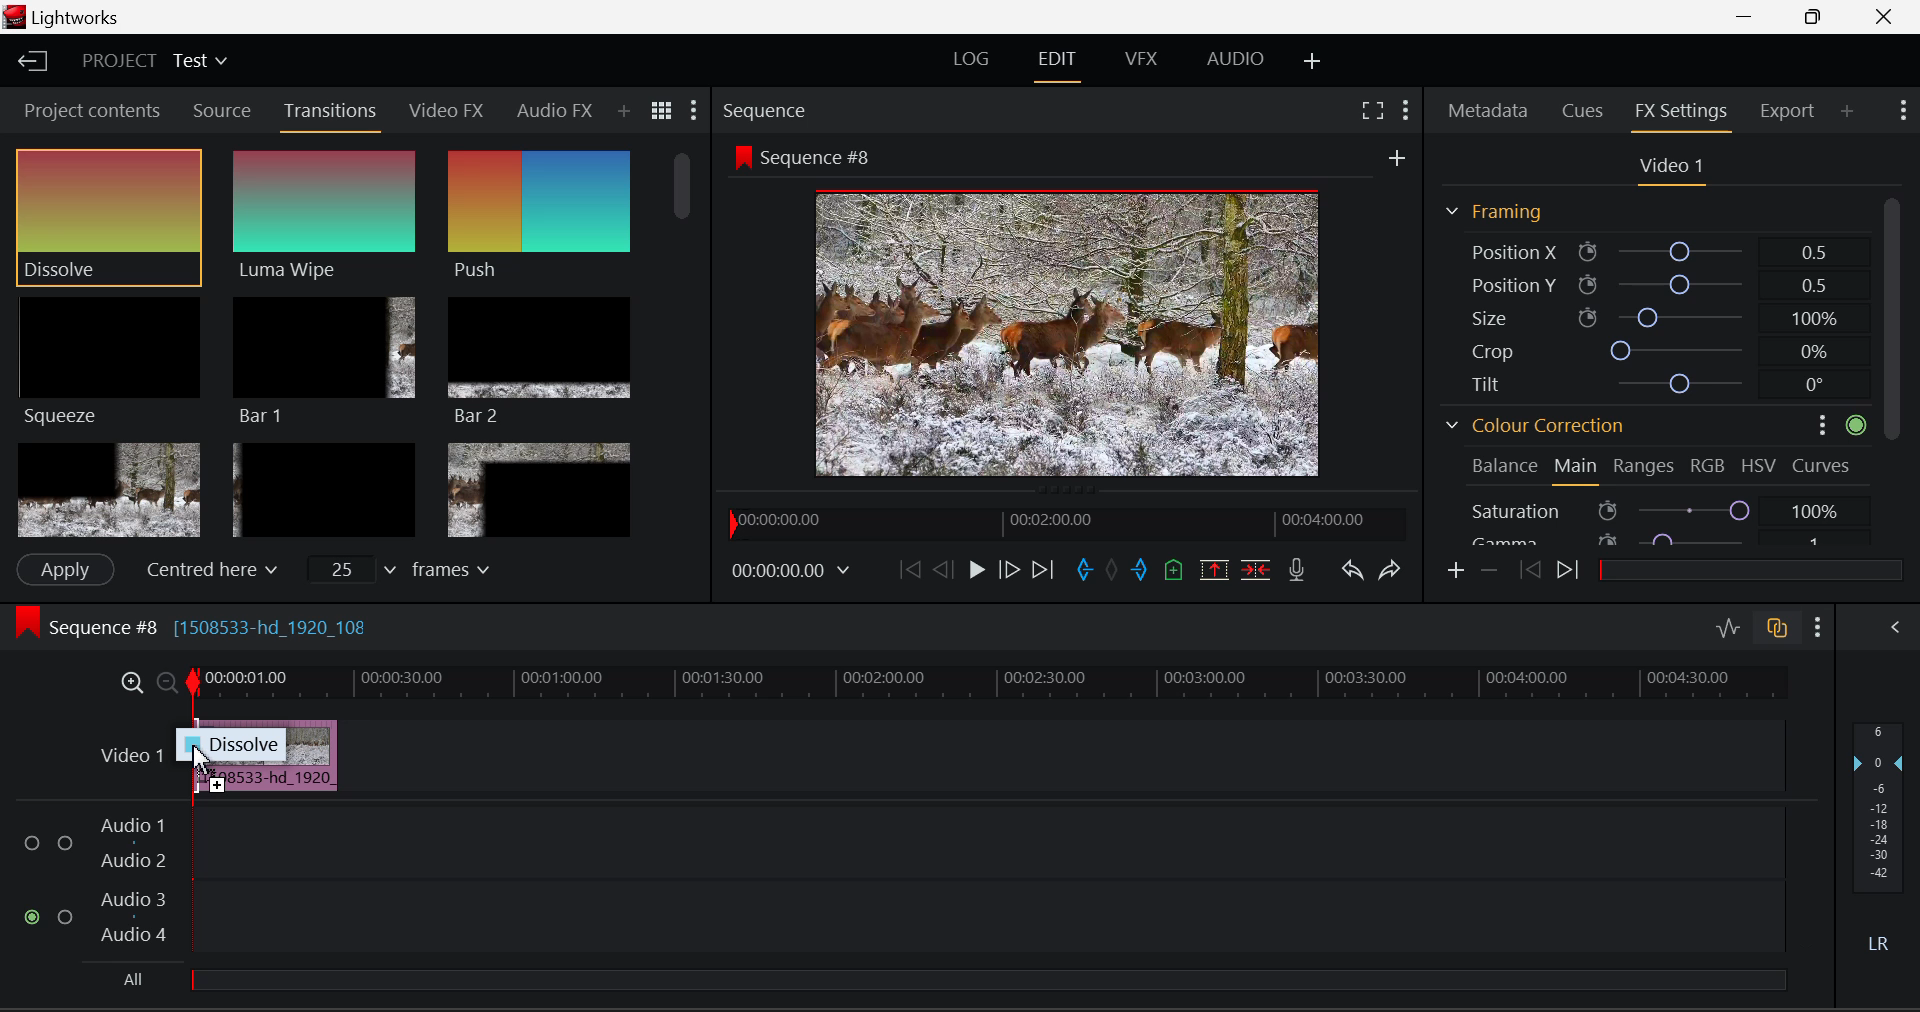 This screenshot has width=1920, height=1012. Describe the element at coordinates (68, 17) in the screenshot. I see `Window Title` at that location.